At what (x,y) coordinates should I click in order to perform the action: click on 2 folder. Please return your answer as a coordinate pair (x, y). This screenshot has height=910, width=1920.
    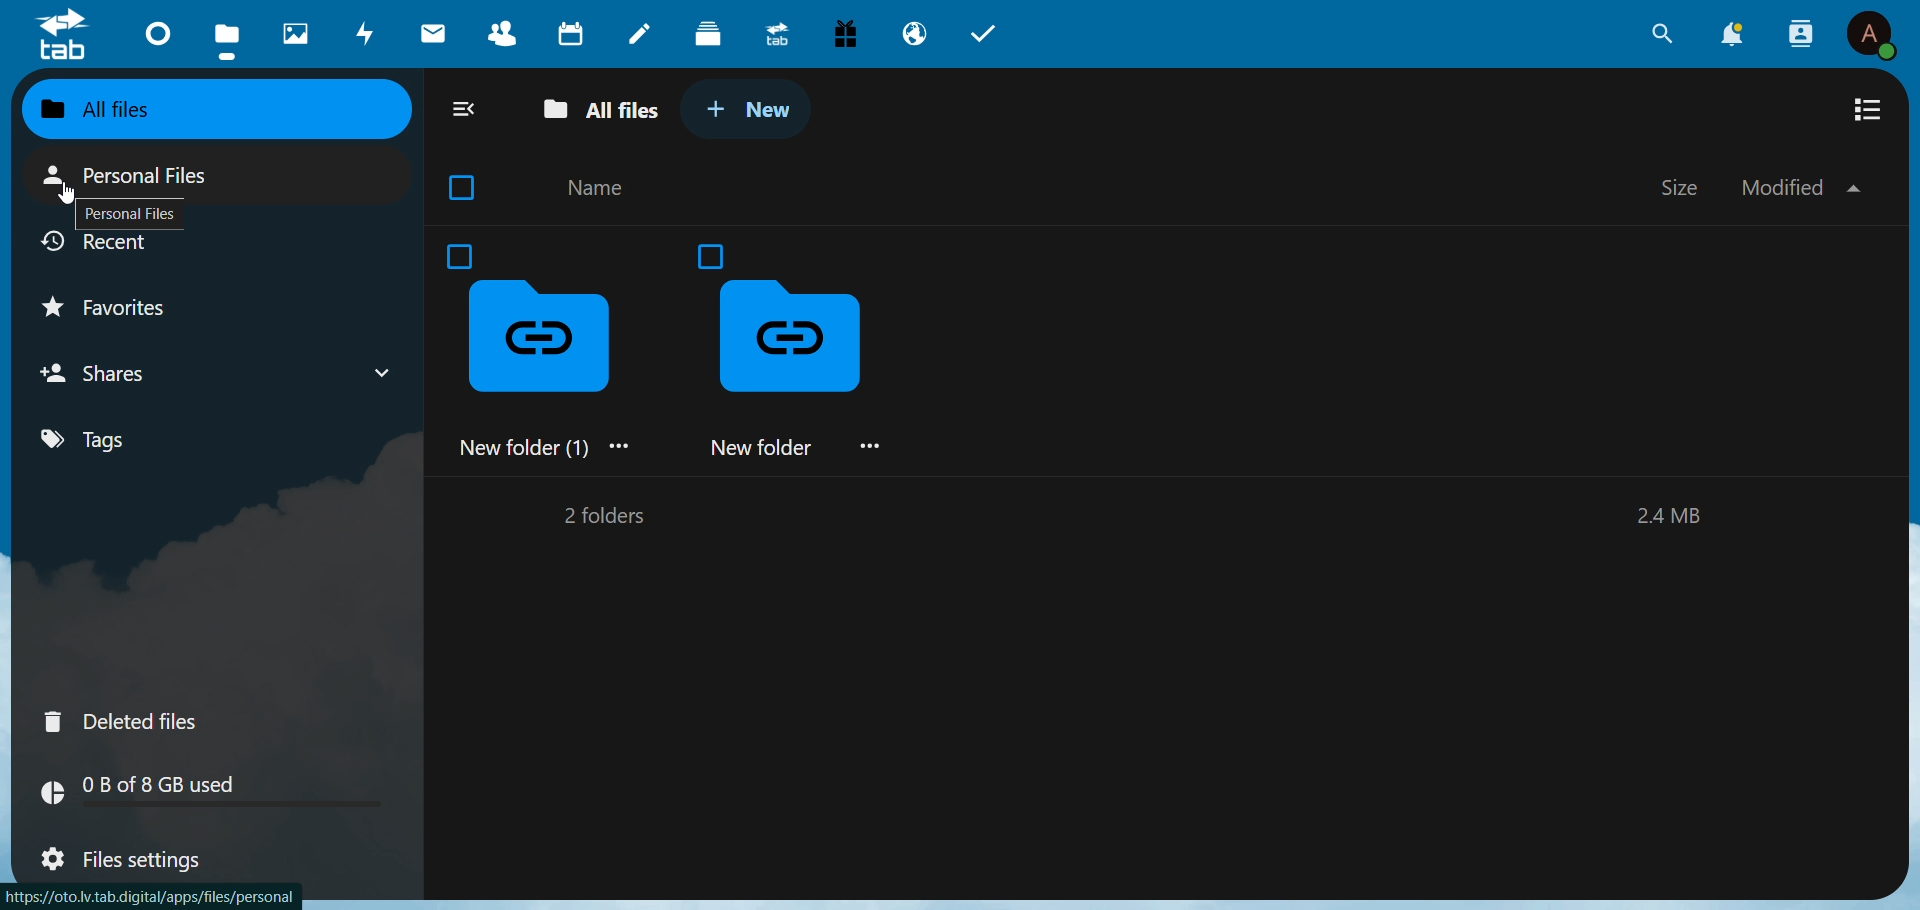
    Looking at the image, I should click on (599, 519).